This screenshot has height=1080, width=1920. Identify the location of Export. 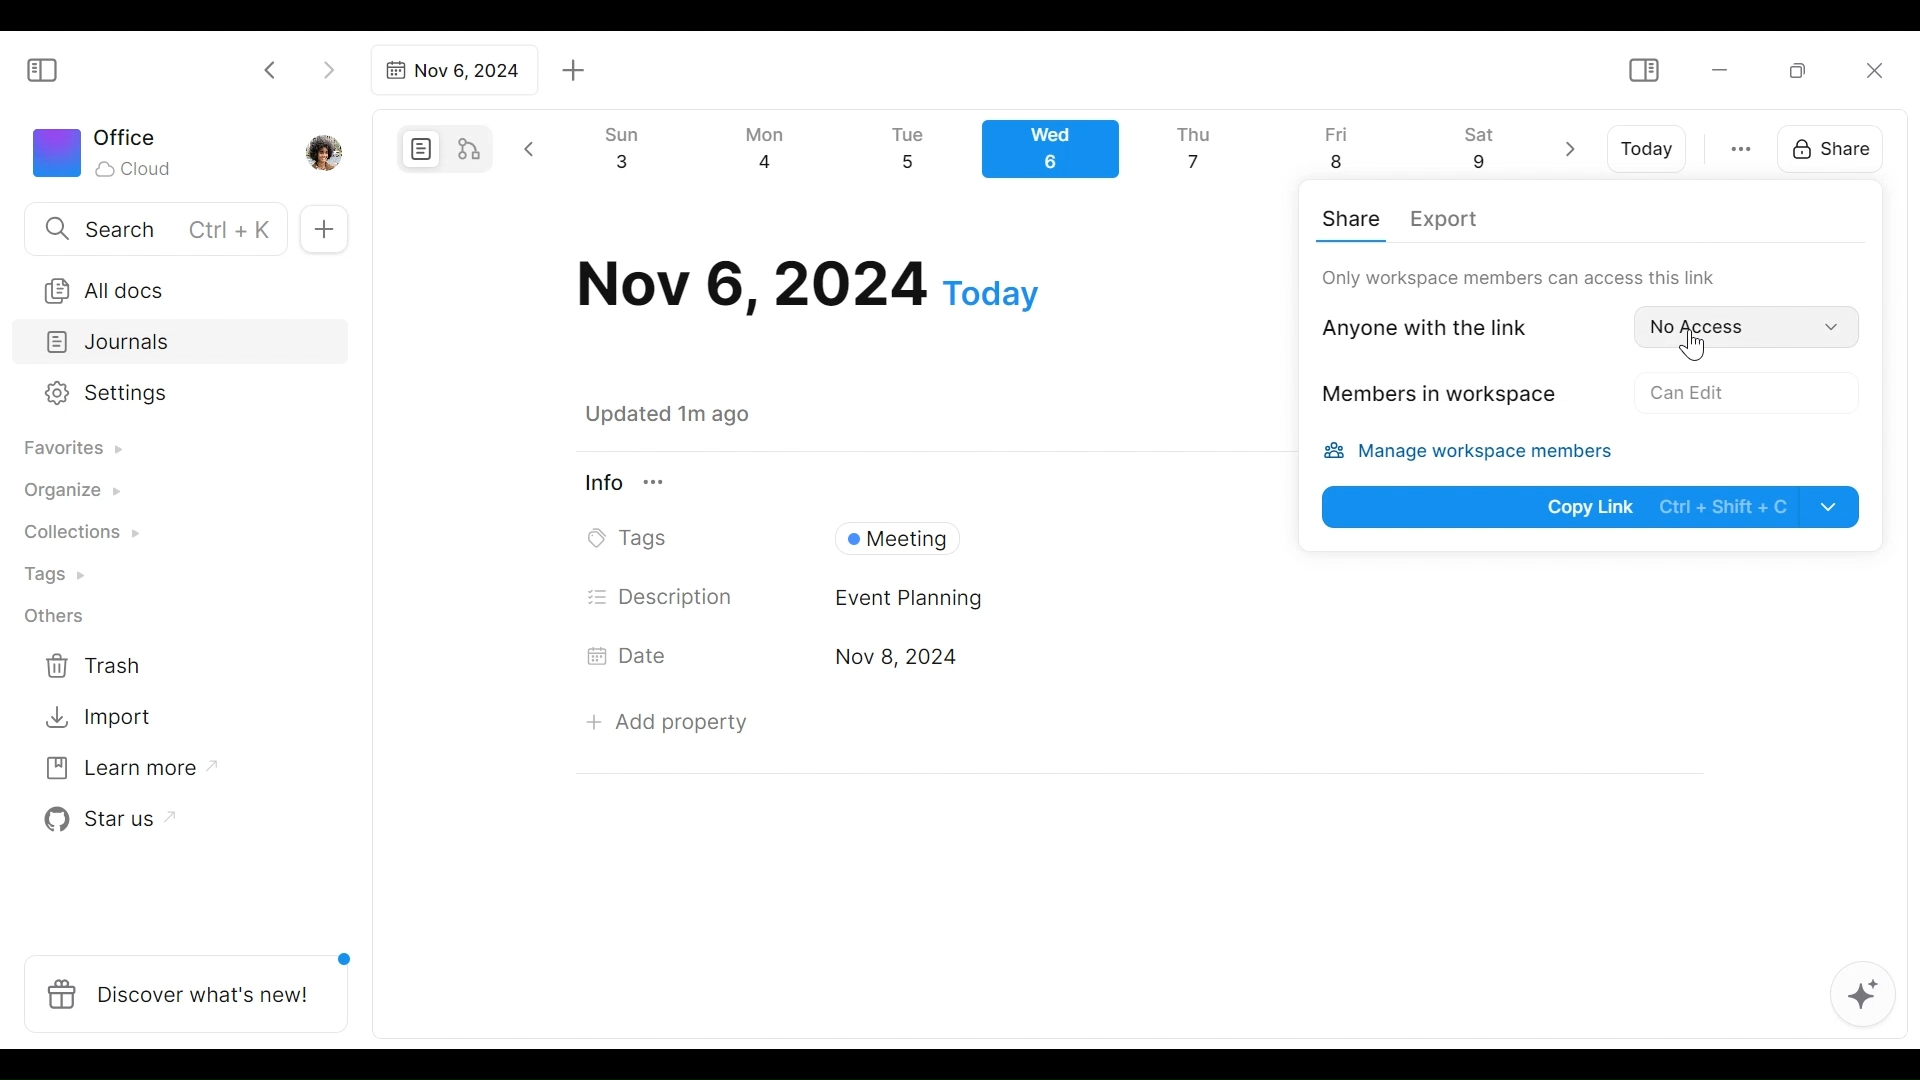
(1442, 221).